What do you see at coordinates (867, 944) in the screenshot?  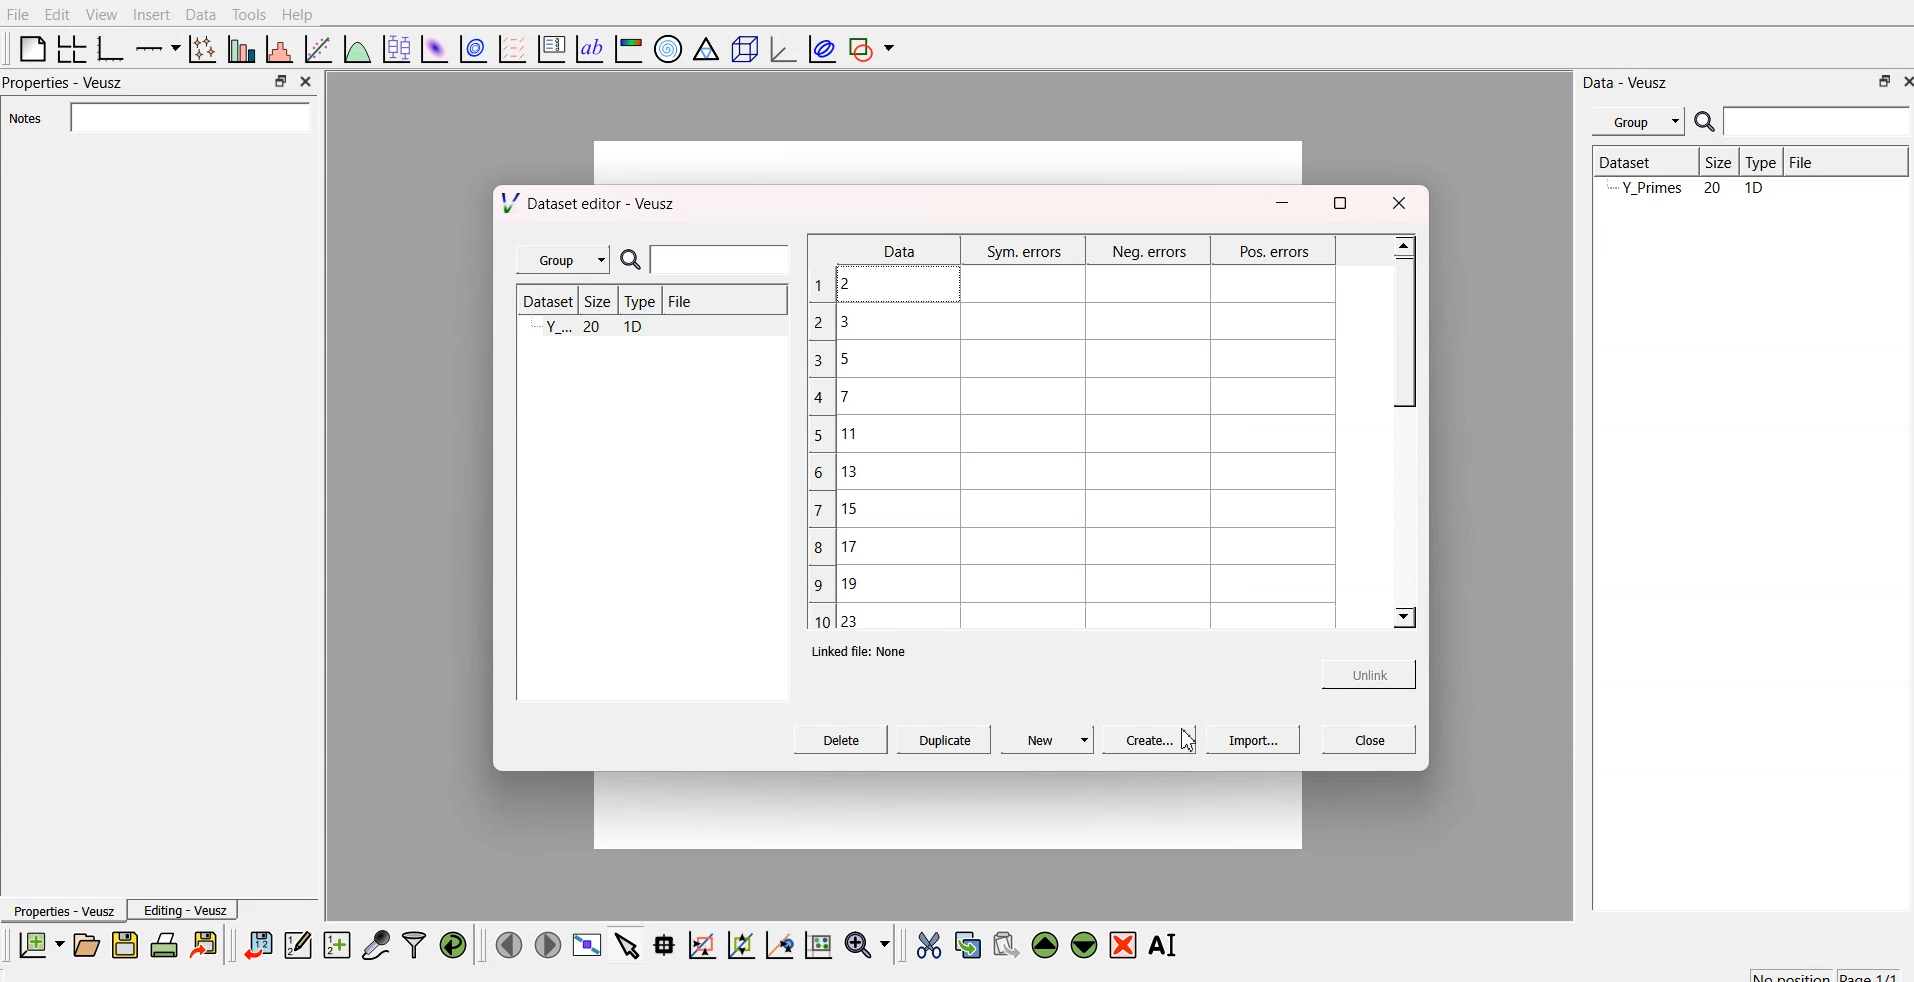 I see `zoom menu` at bounding box center [867, 944].